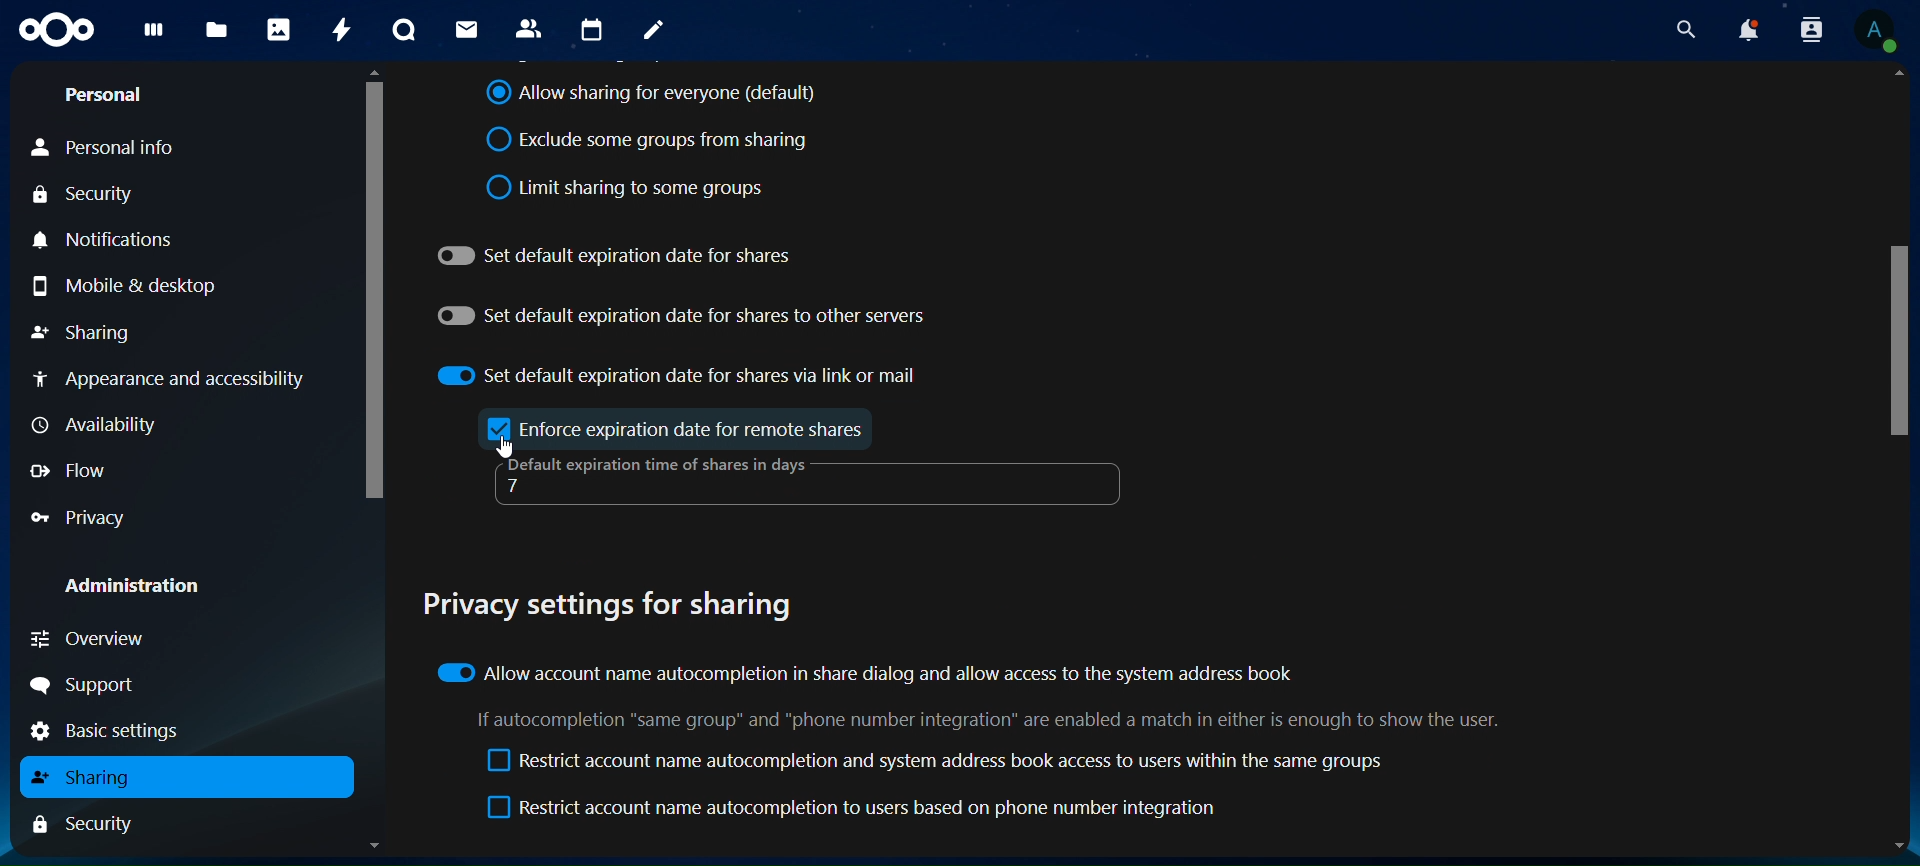  Describe the element at coordinates (1682, 30) in the screenshot. I see `search` at that location.